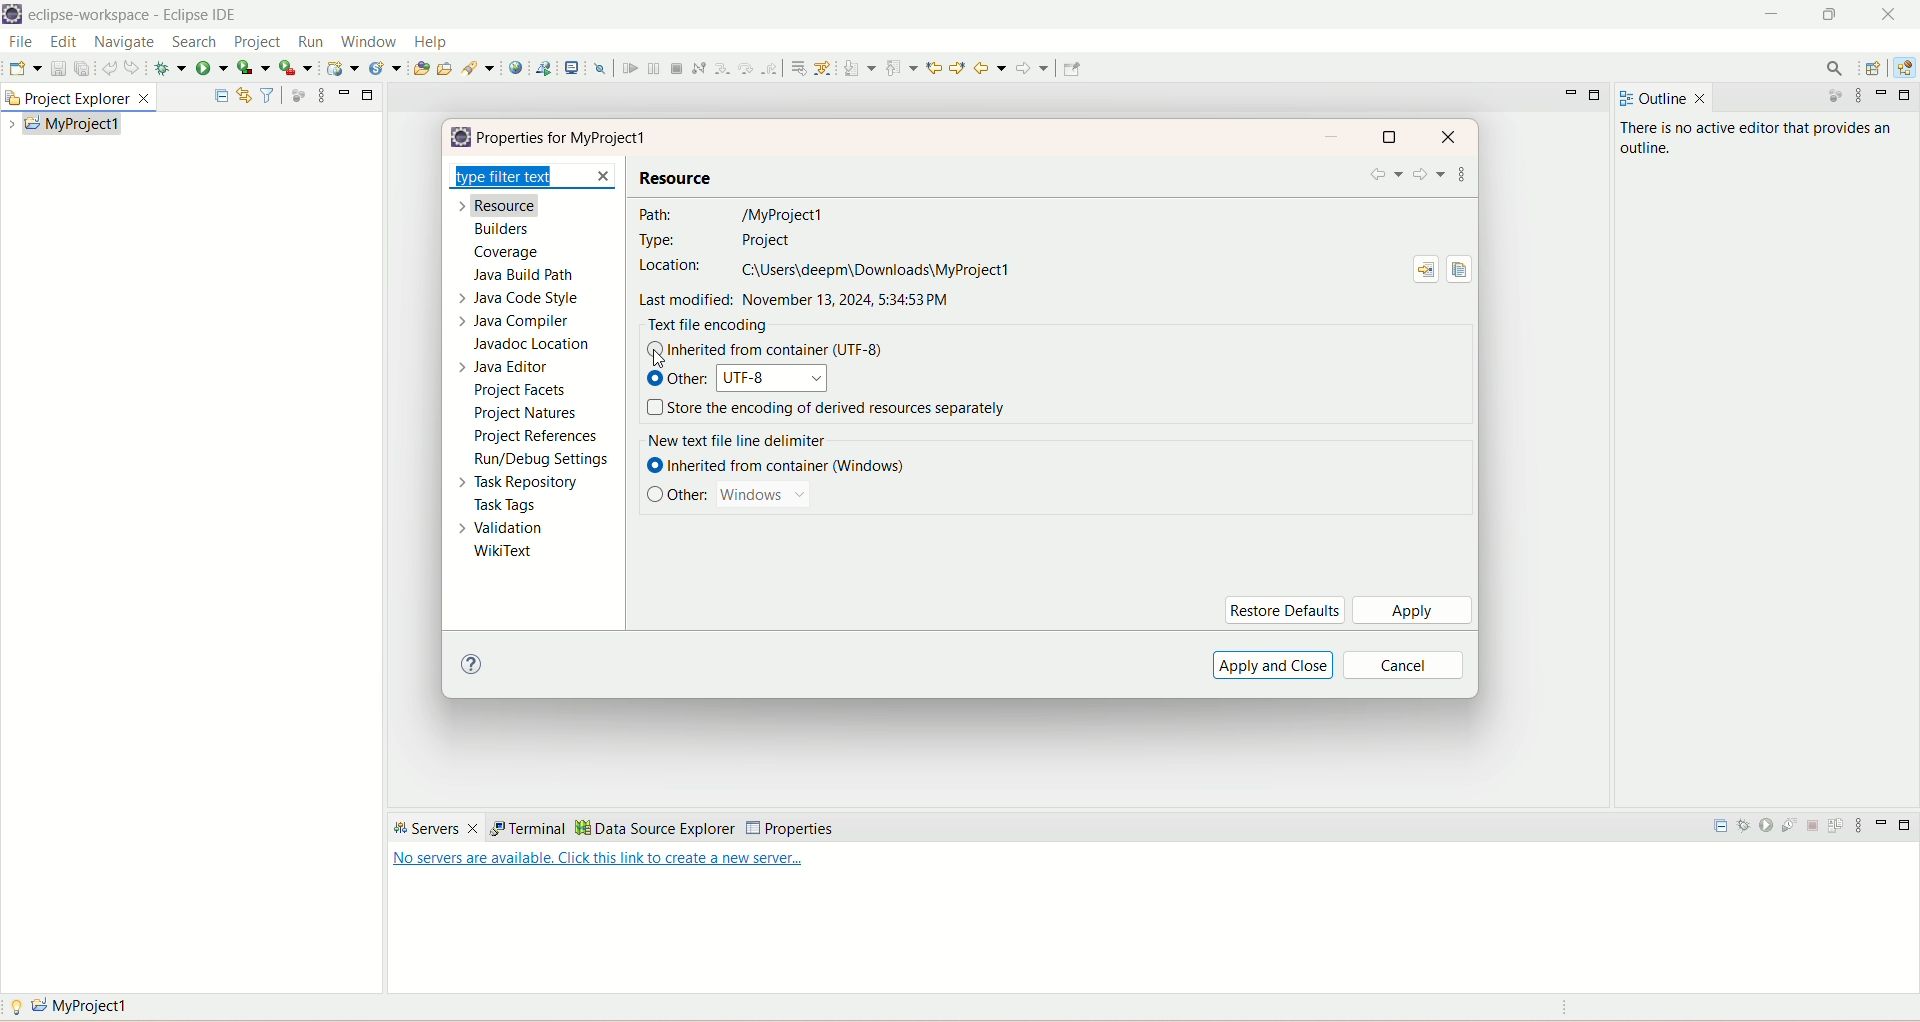  Describe the element at coordinates (1429, 177) in the screenshot. I see `forward` at that location.